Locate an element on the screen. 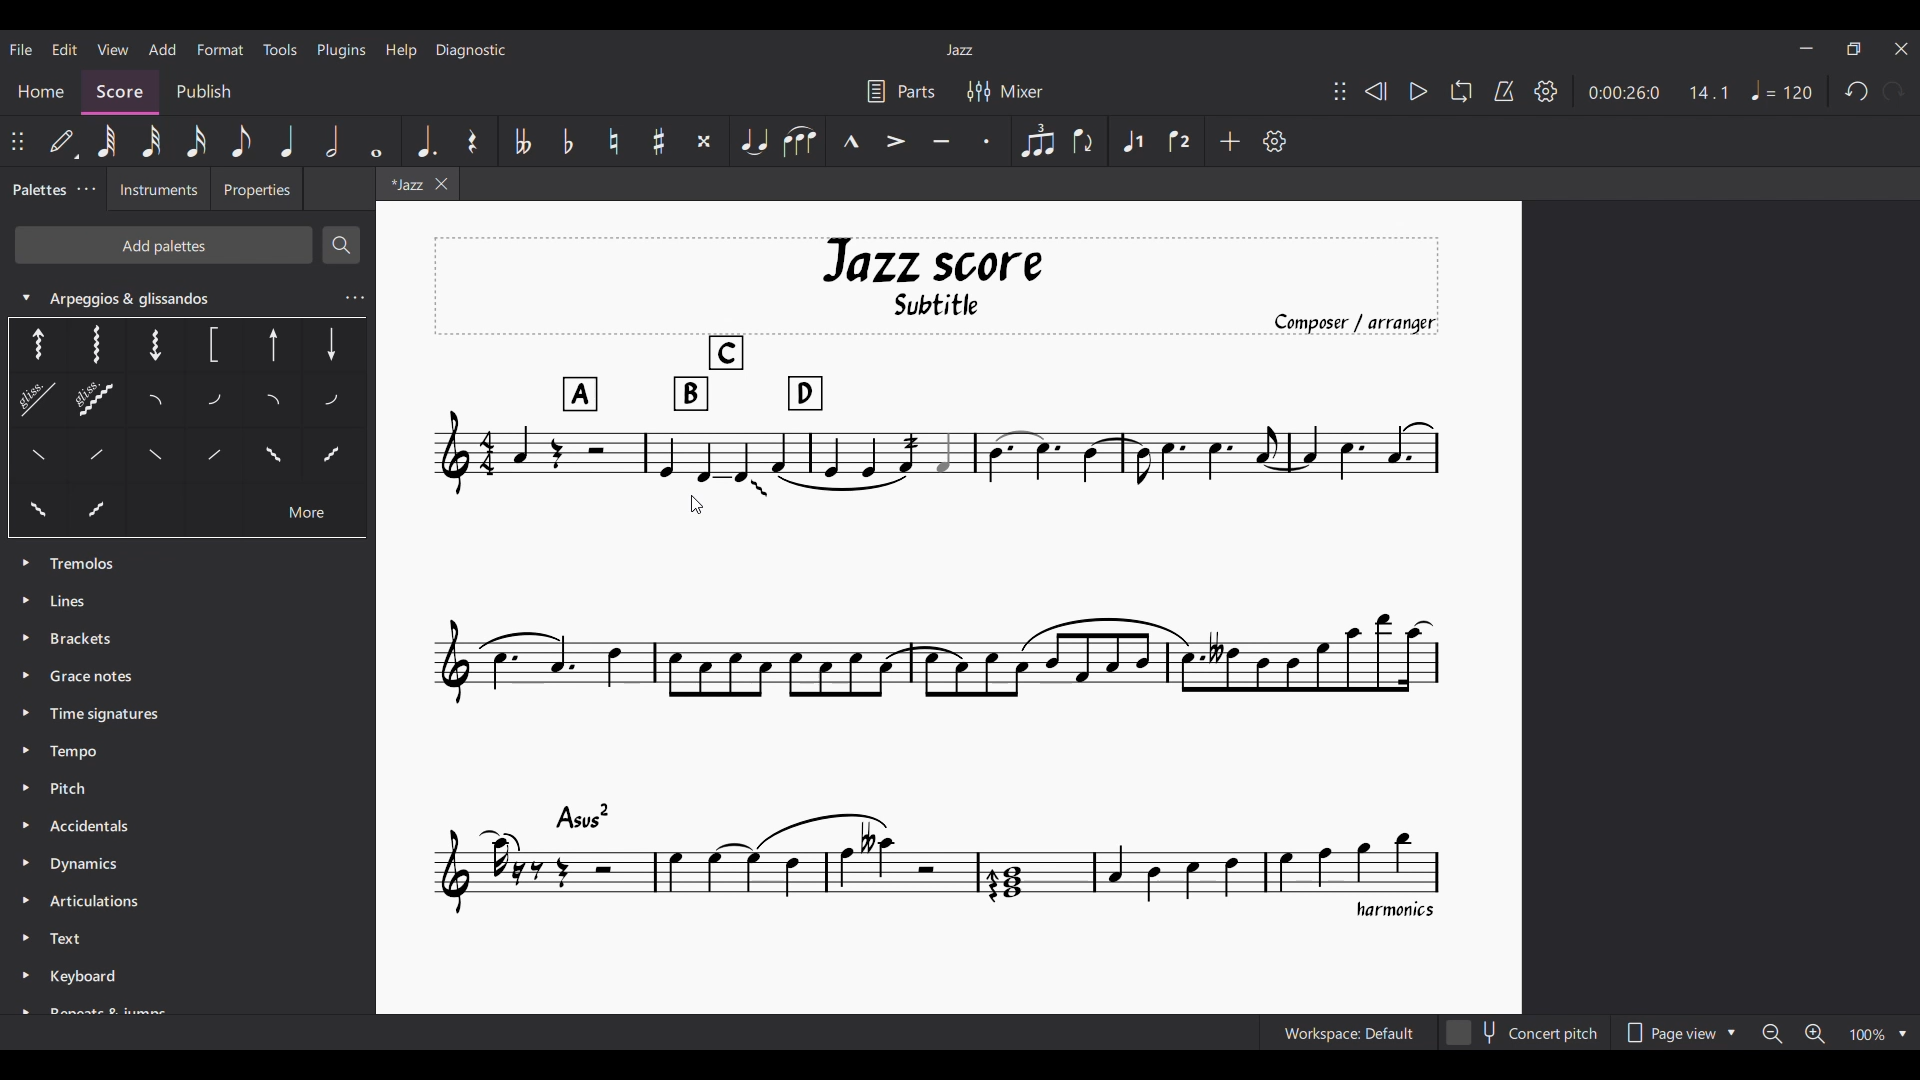  Instruments is located at coordinates (155, 191).